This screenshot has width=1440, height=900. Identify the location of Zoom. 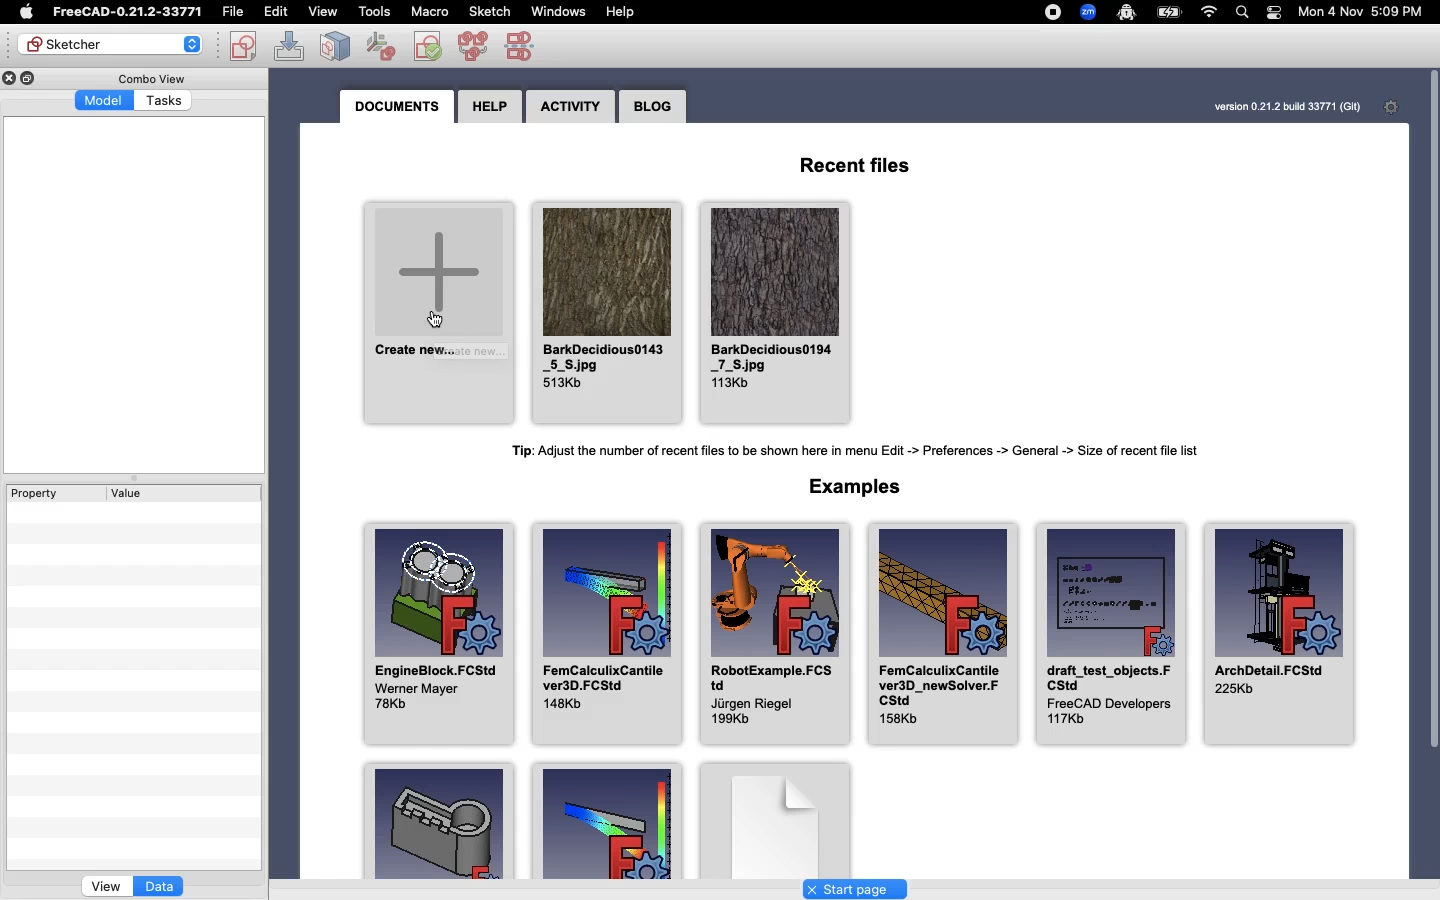
(1088, 13).